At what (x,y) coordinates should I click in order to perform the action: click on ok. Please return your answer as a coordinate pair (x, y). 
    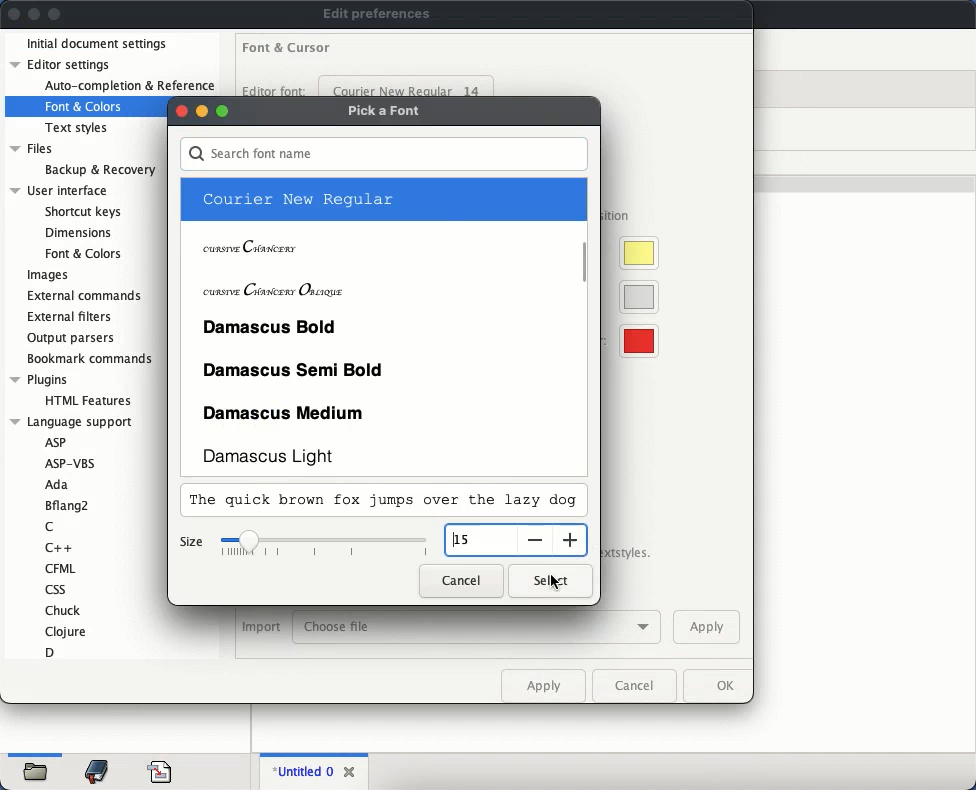
    Looking at the image, I should click on (715, 686).